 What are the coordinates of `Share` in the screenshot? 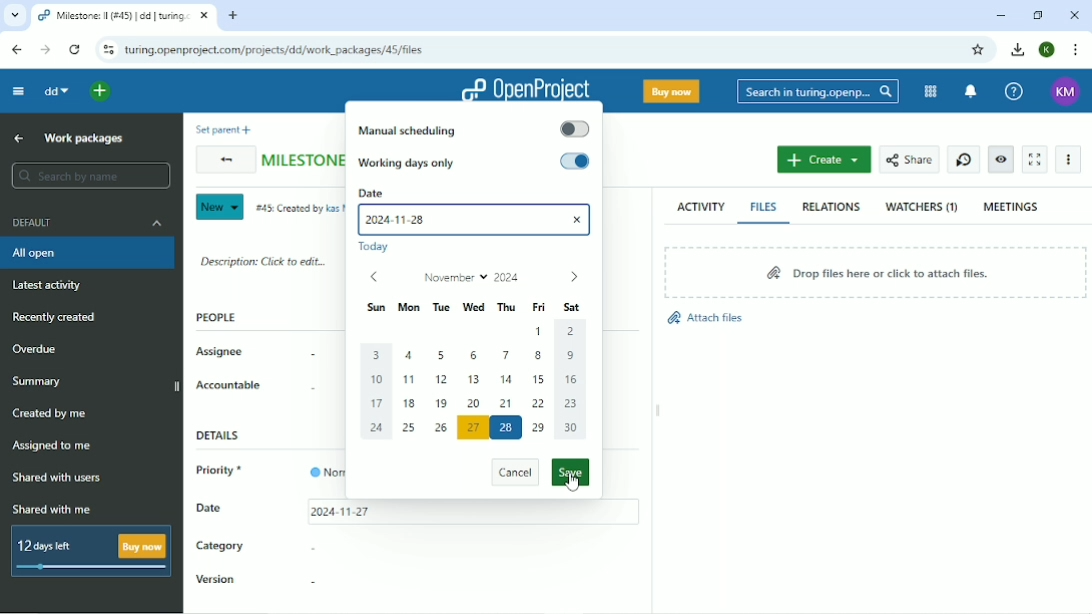 It's located at (908, 160).